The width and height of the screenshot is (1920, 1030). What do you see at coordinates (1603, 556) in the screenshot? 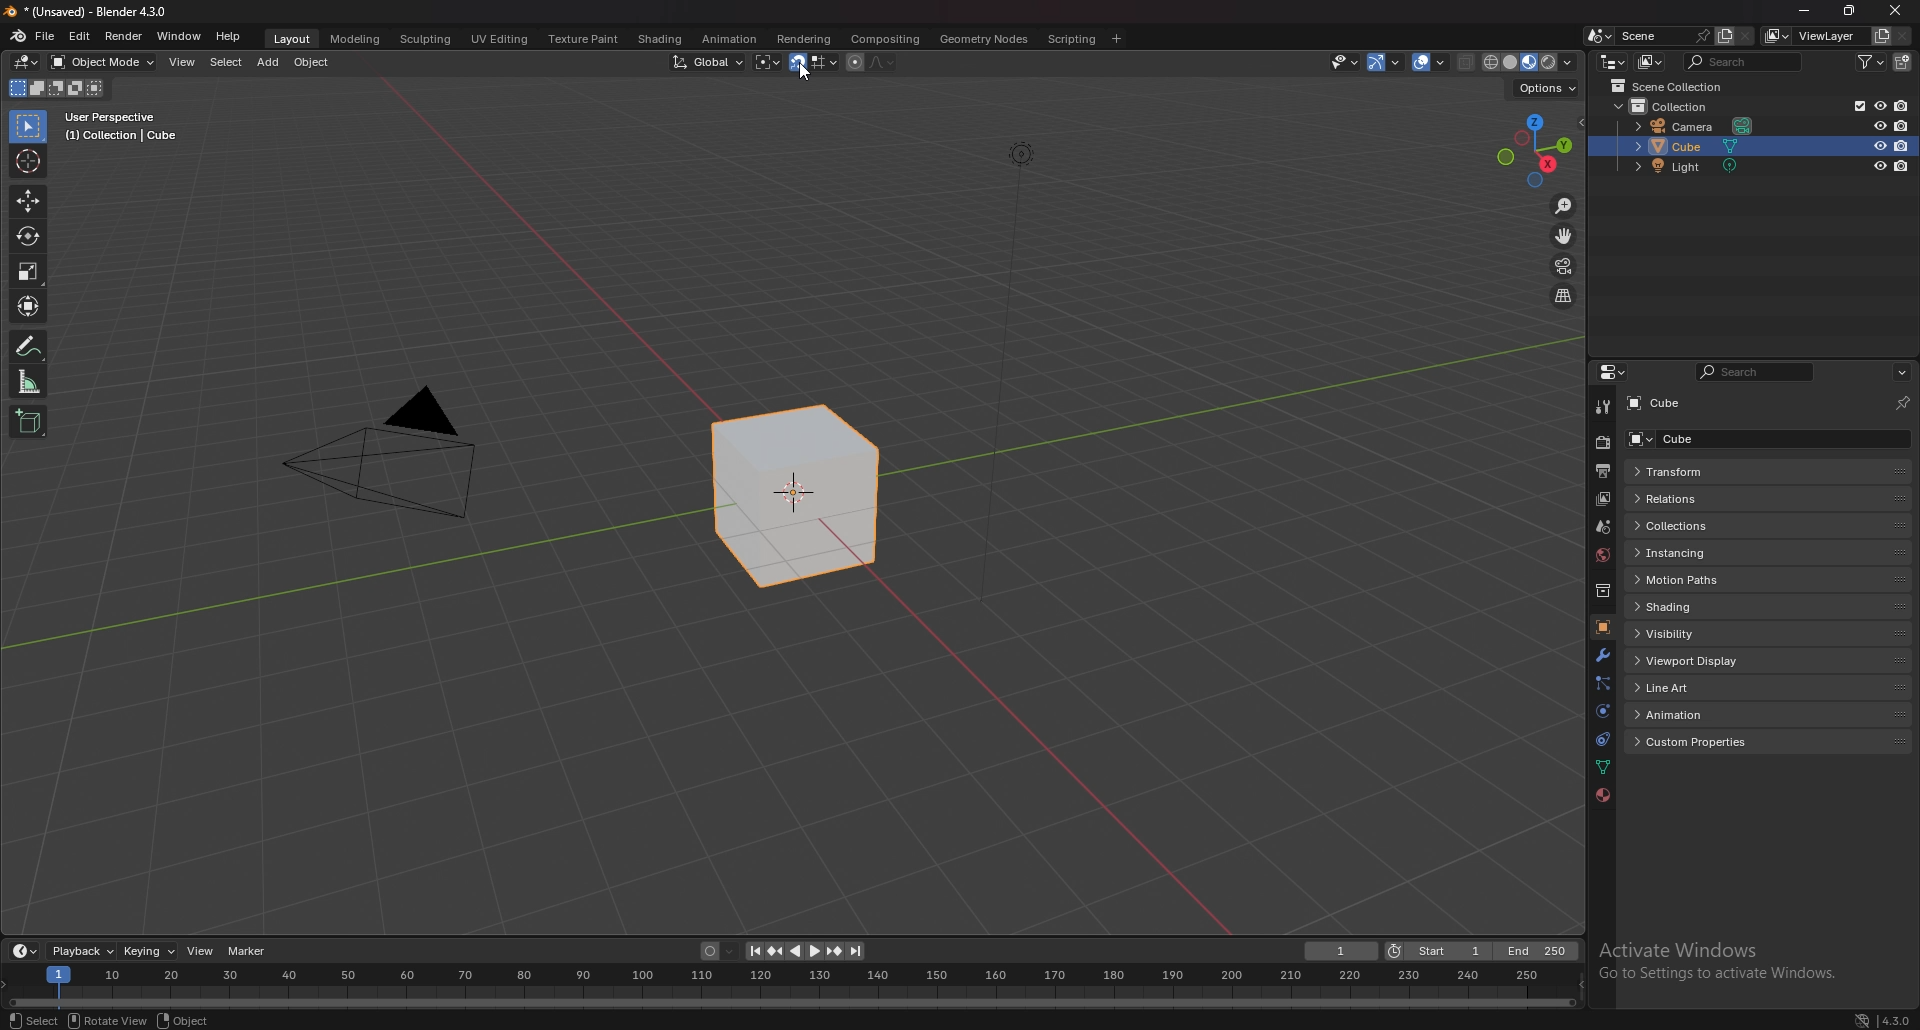
I see `world` at bounding box center [1603, 556].